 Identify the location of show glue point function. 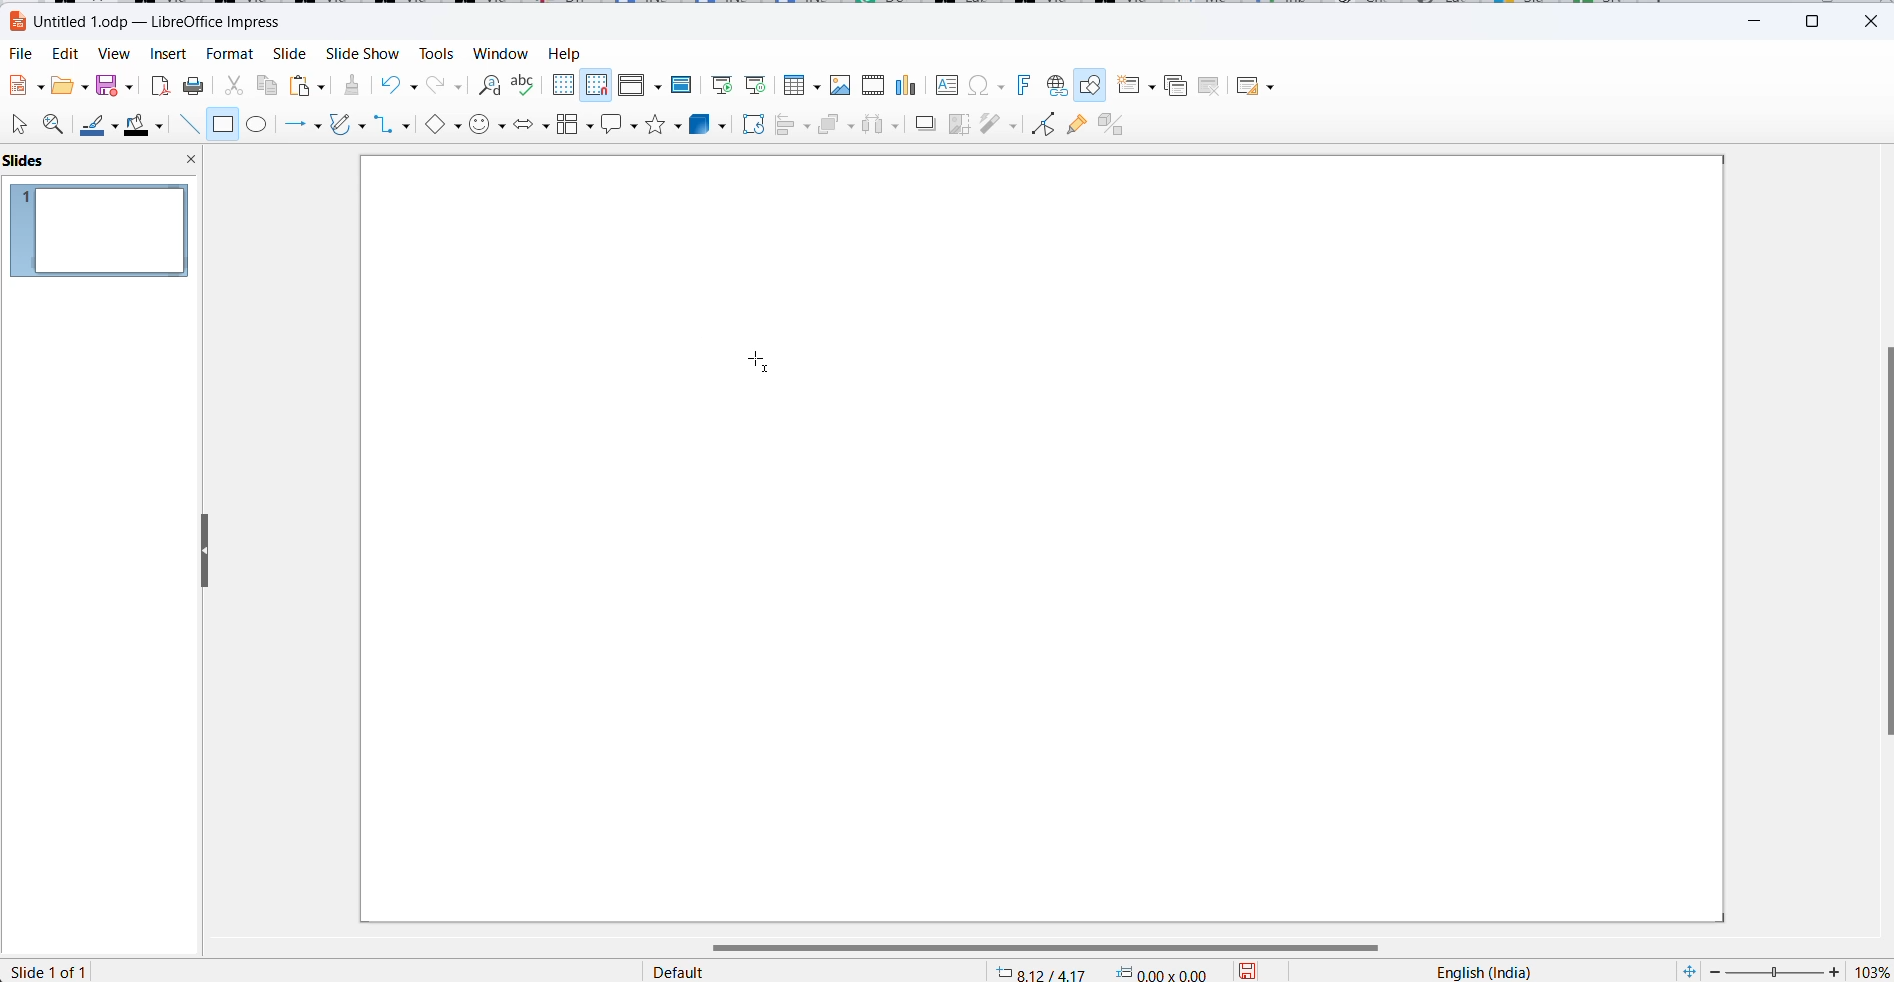
(1075, 126).